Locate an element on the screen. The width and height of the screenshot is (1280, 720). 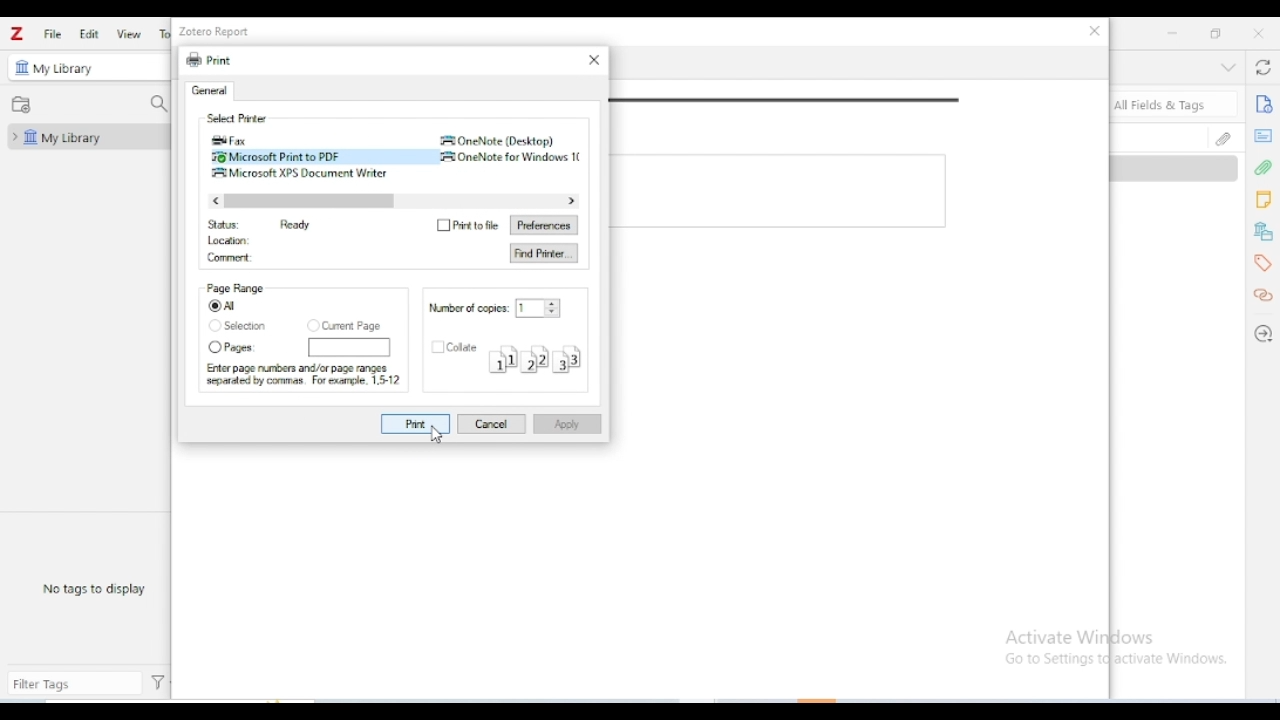
my library is located at coordinates (87, 137).